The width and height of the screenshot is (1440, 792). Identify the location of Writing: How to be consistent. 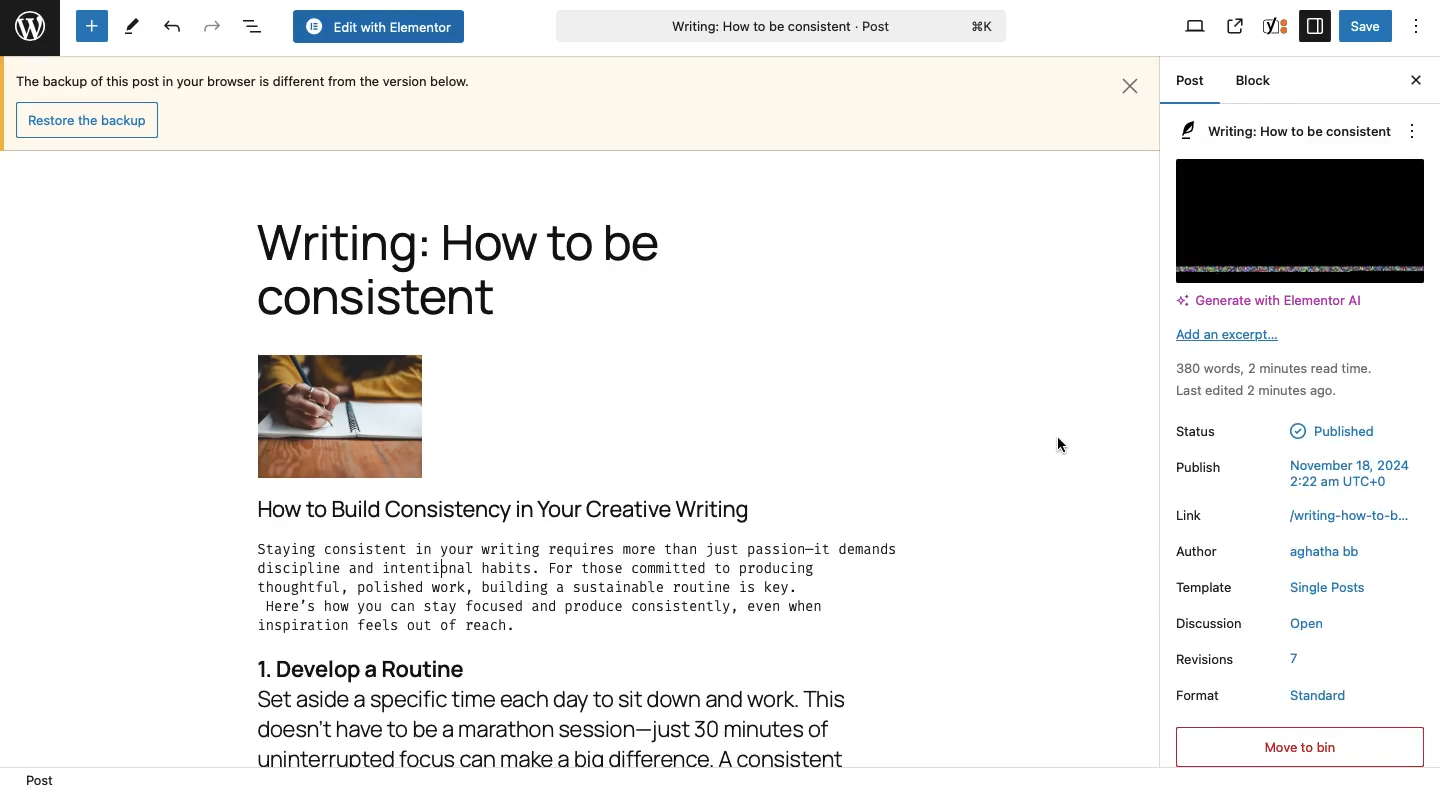
(458, 274).